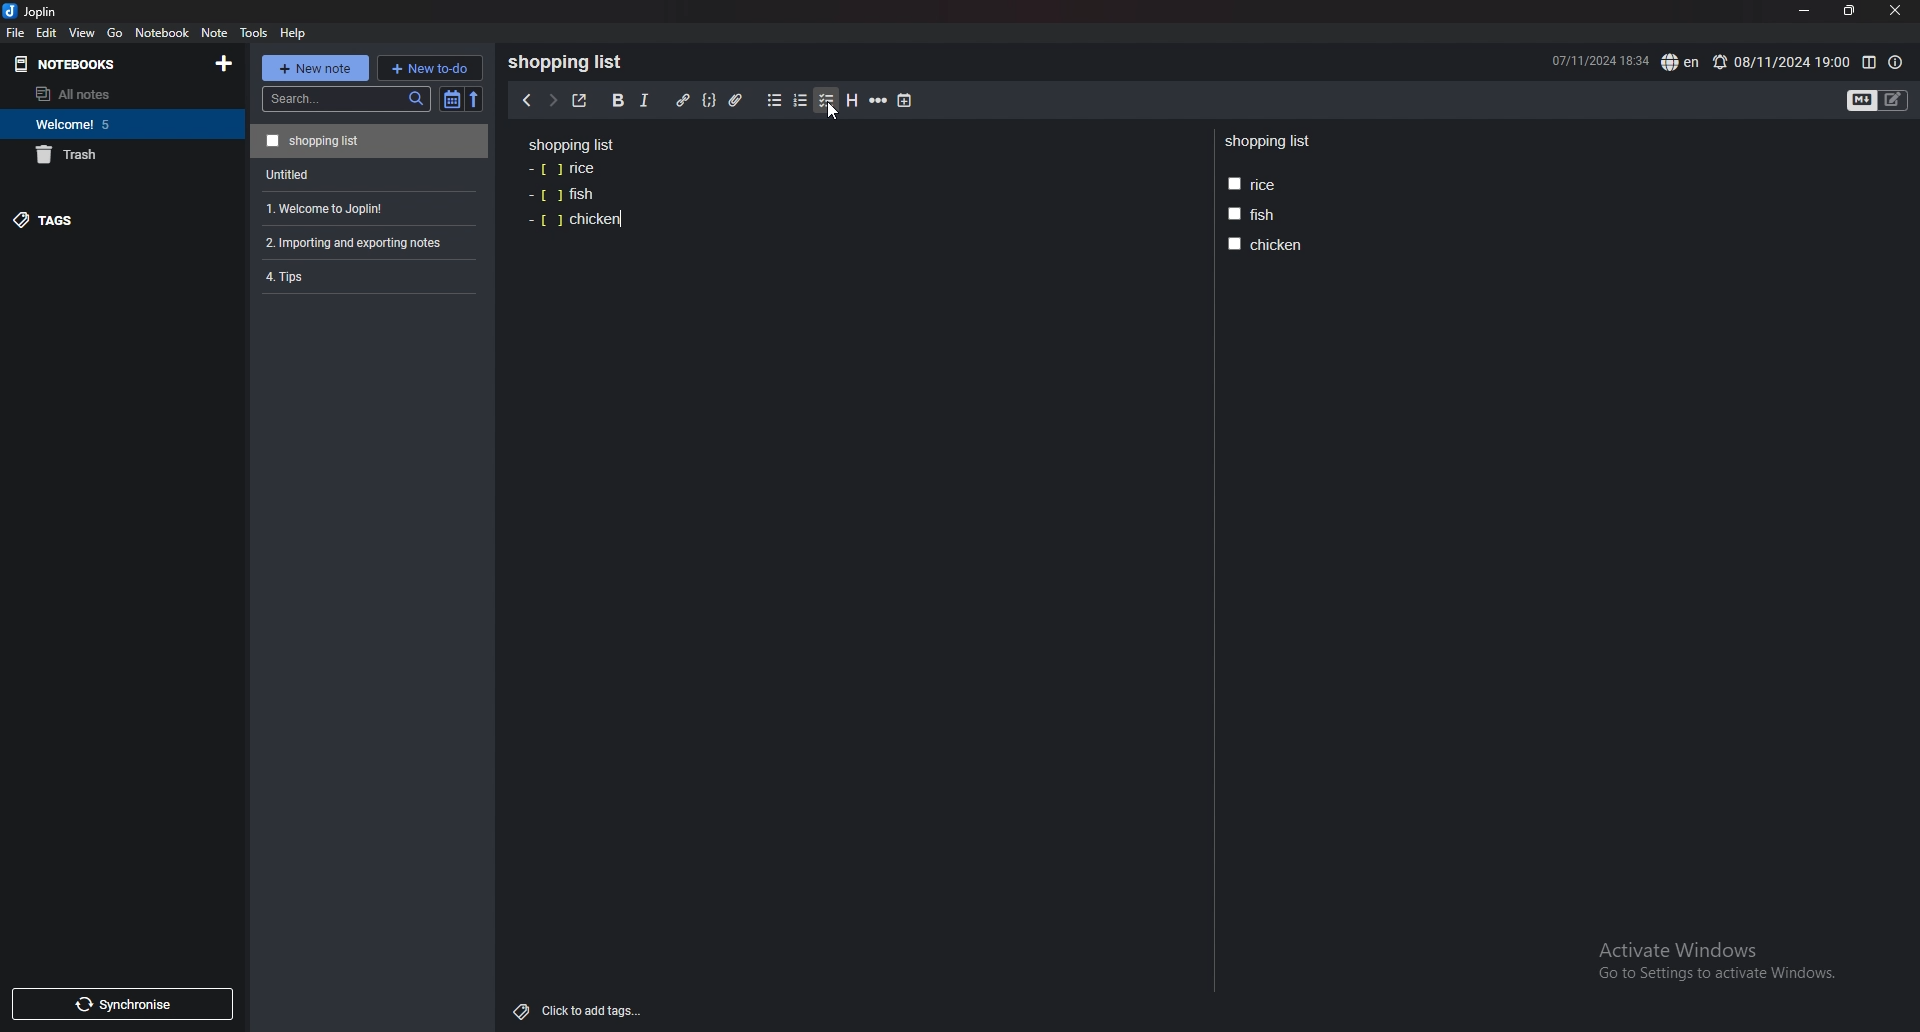 The image size is (1920, 1032). Describe the element at coordinates (314, 68) in the screenshot. I see `new note` at that location.